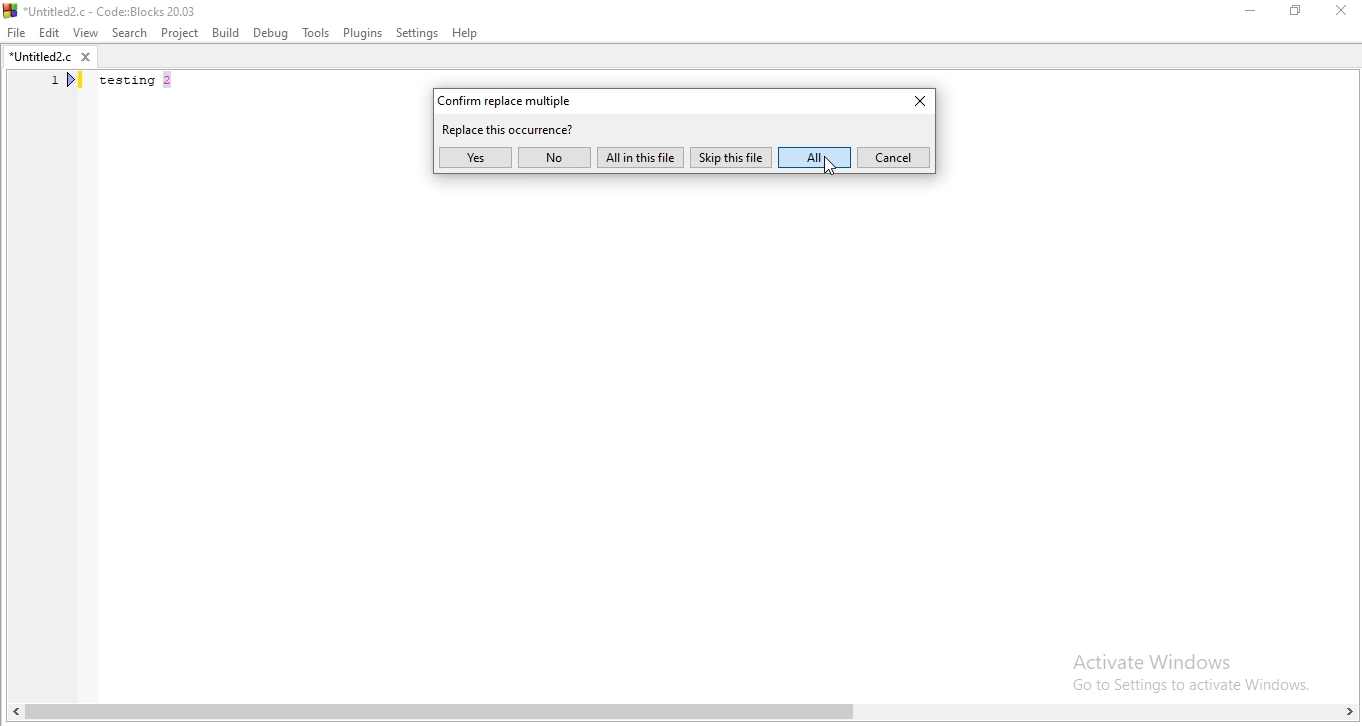 The image size is (1362, 726). I want to click on Plugins , so click(361, 34).